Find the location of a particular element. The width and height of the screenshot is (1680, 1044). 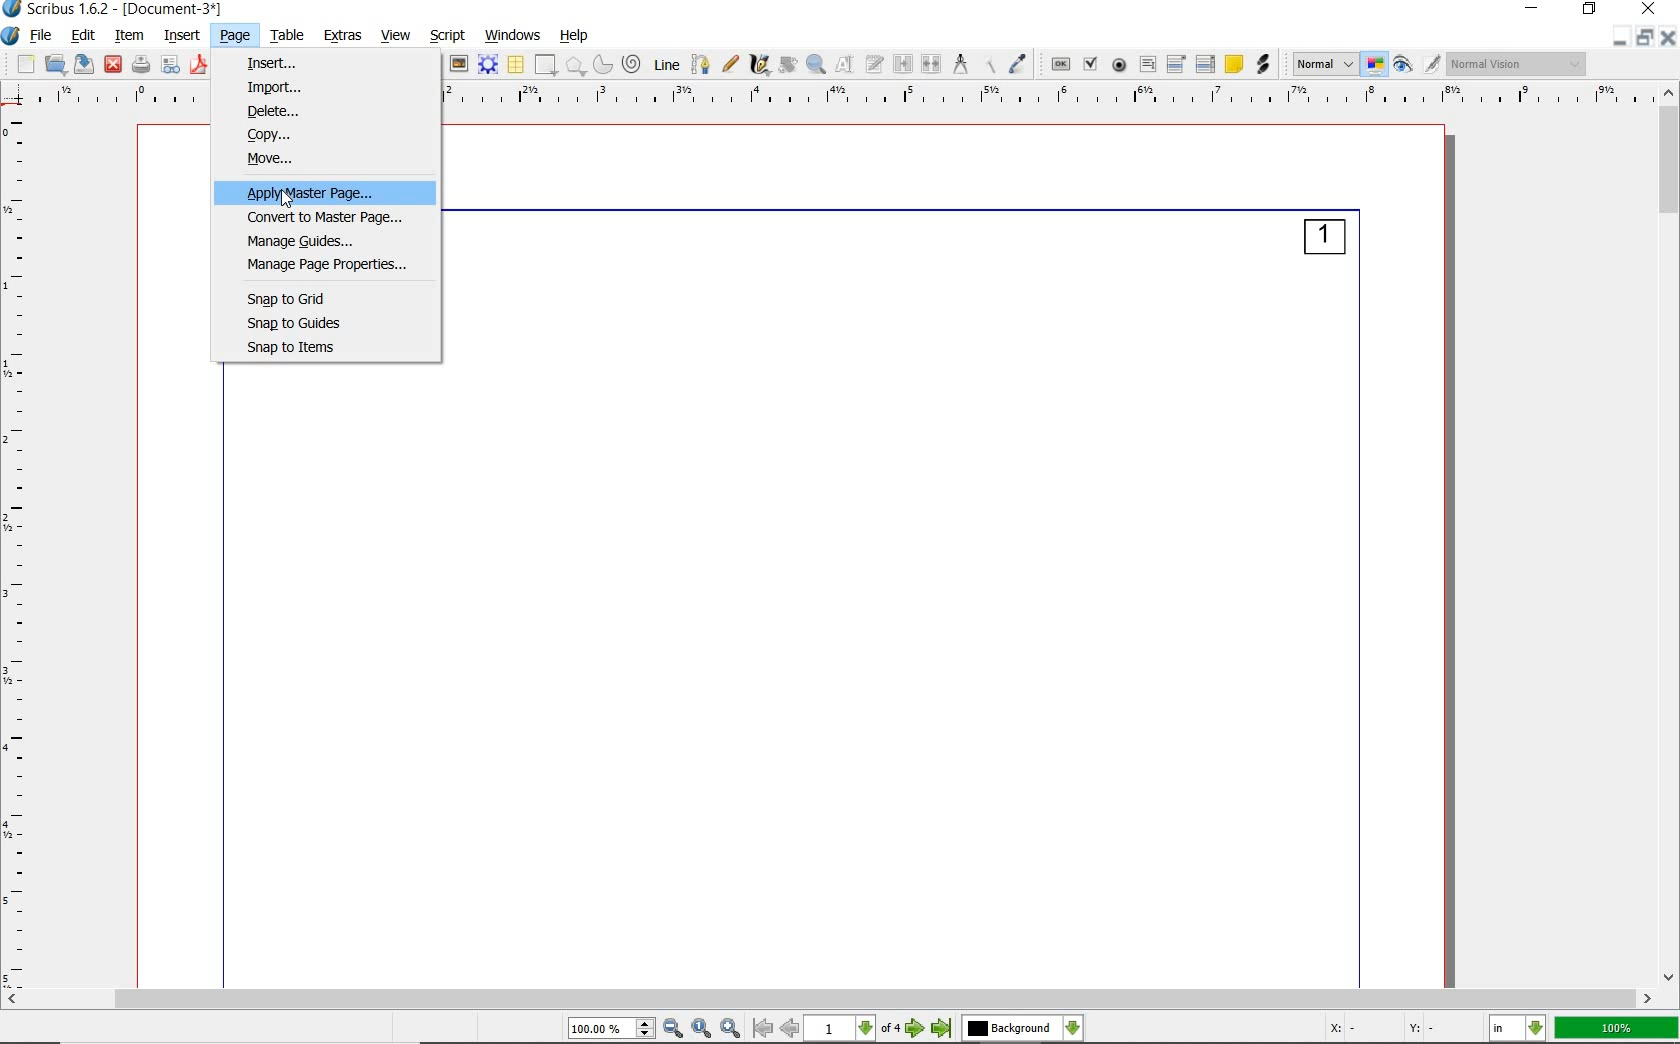

pdf list box is located at coordinates (1207, 64).